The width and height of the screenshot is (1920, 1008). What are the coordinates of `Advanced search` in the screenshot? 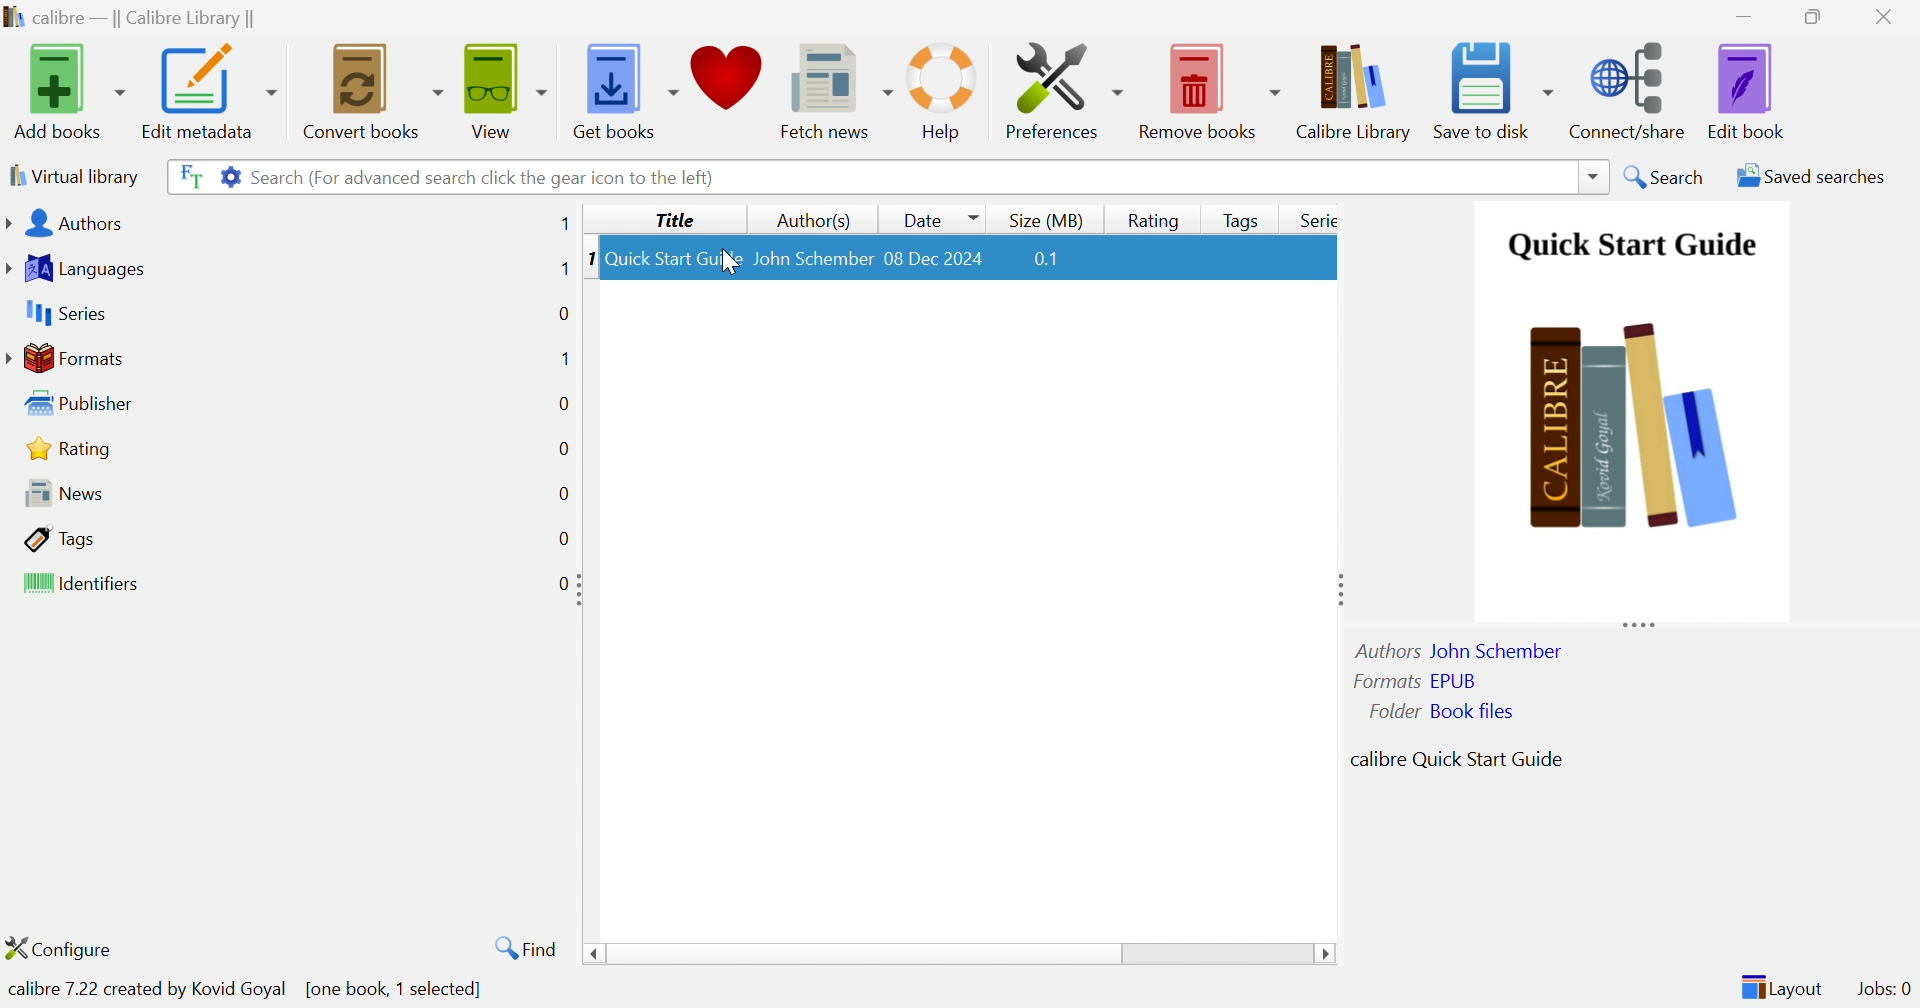 It's located at (225, 176).